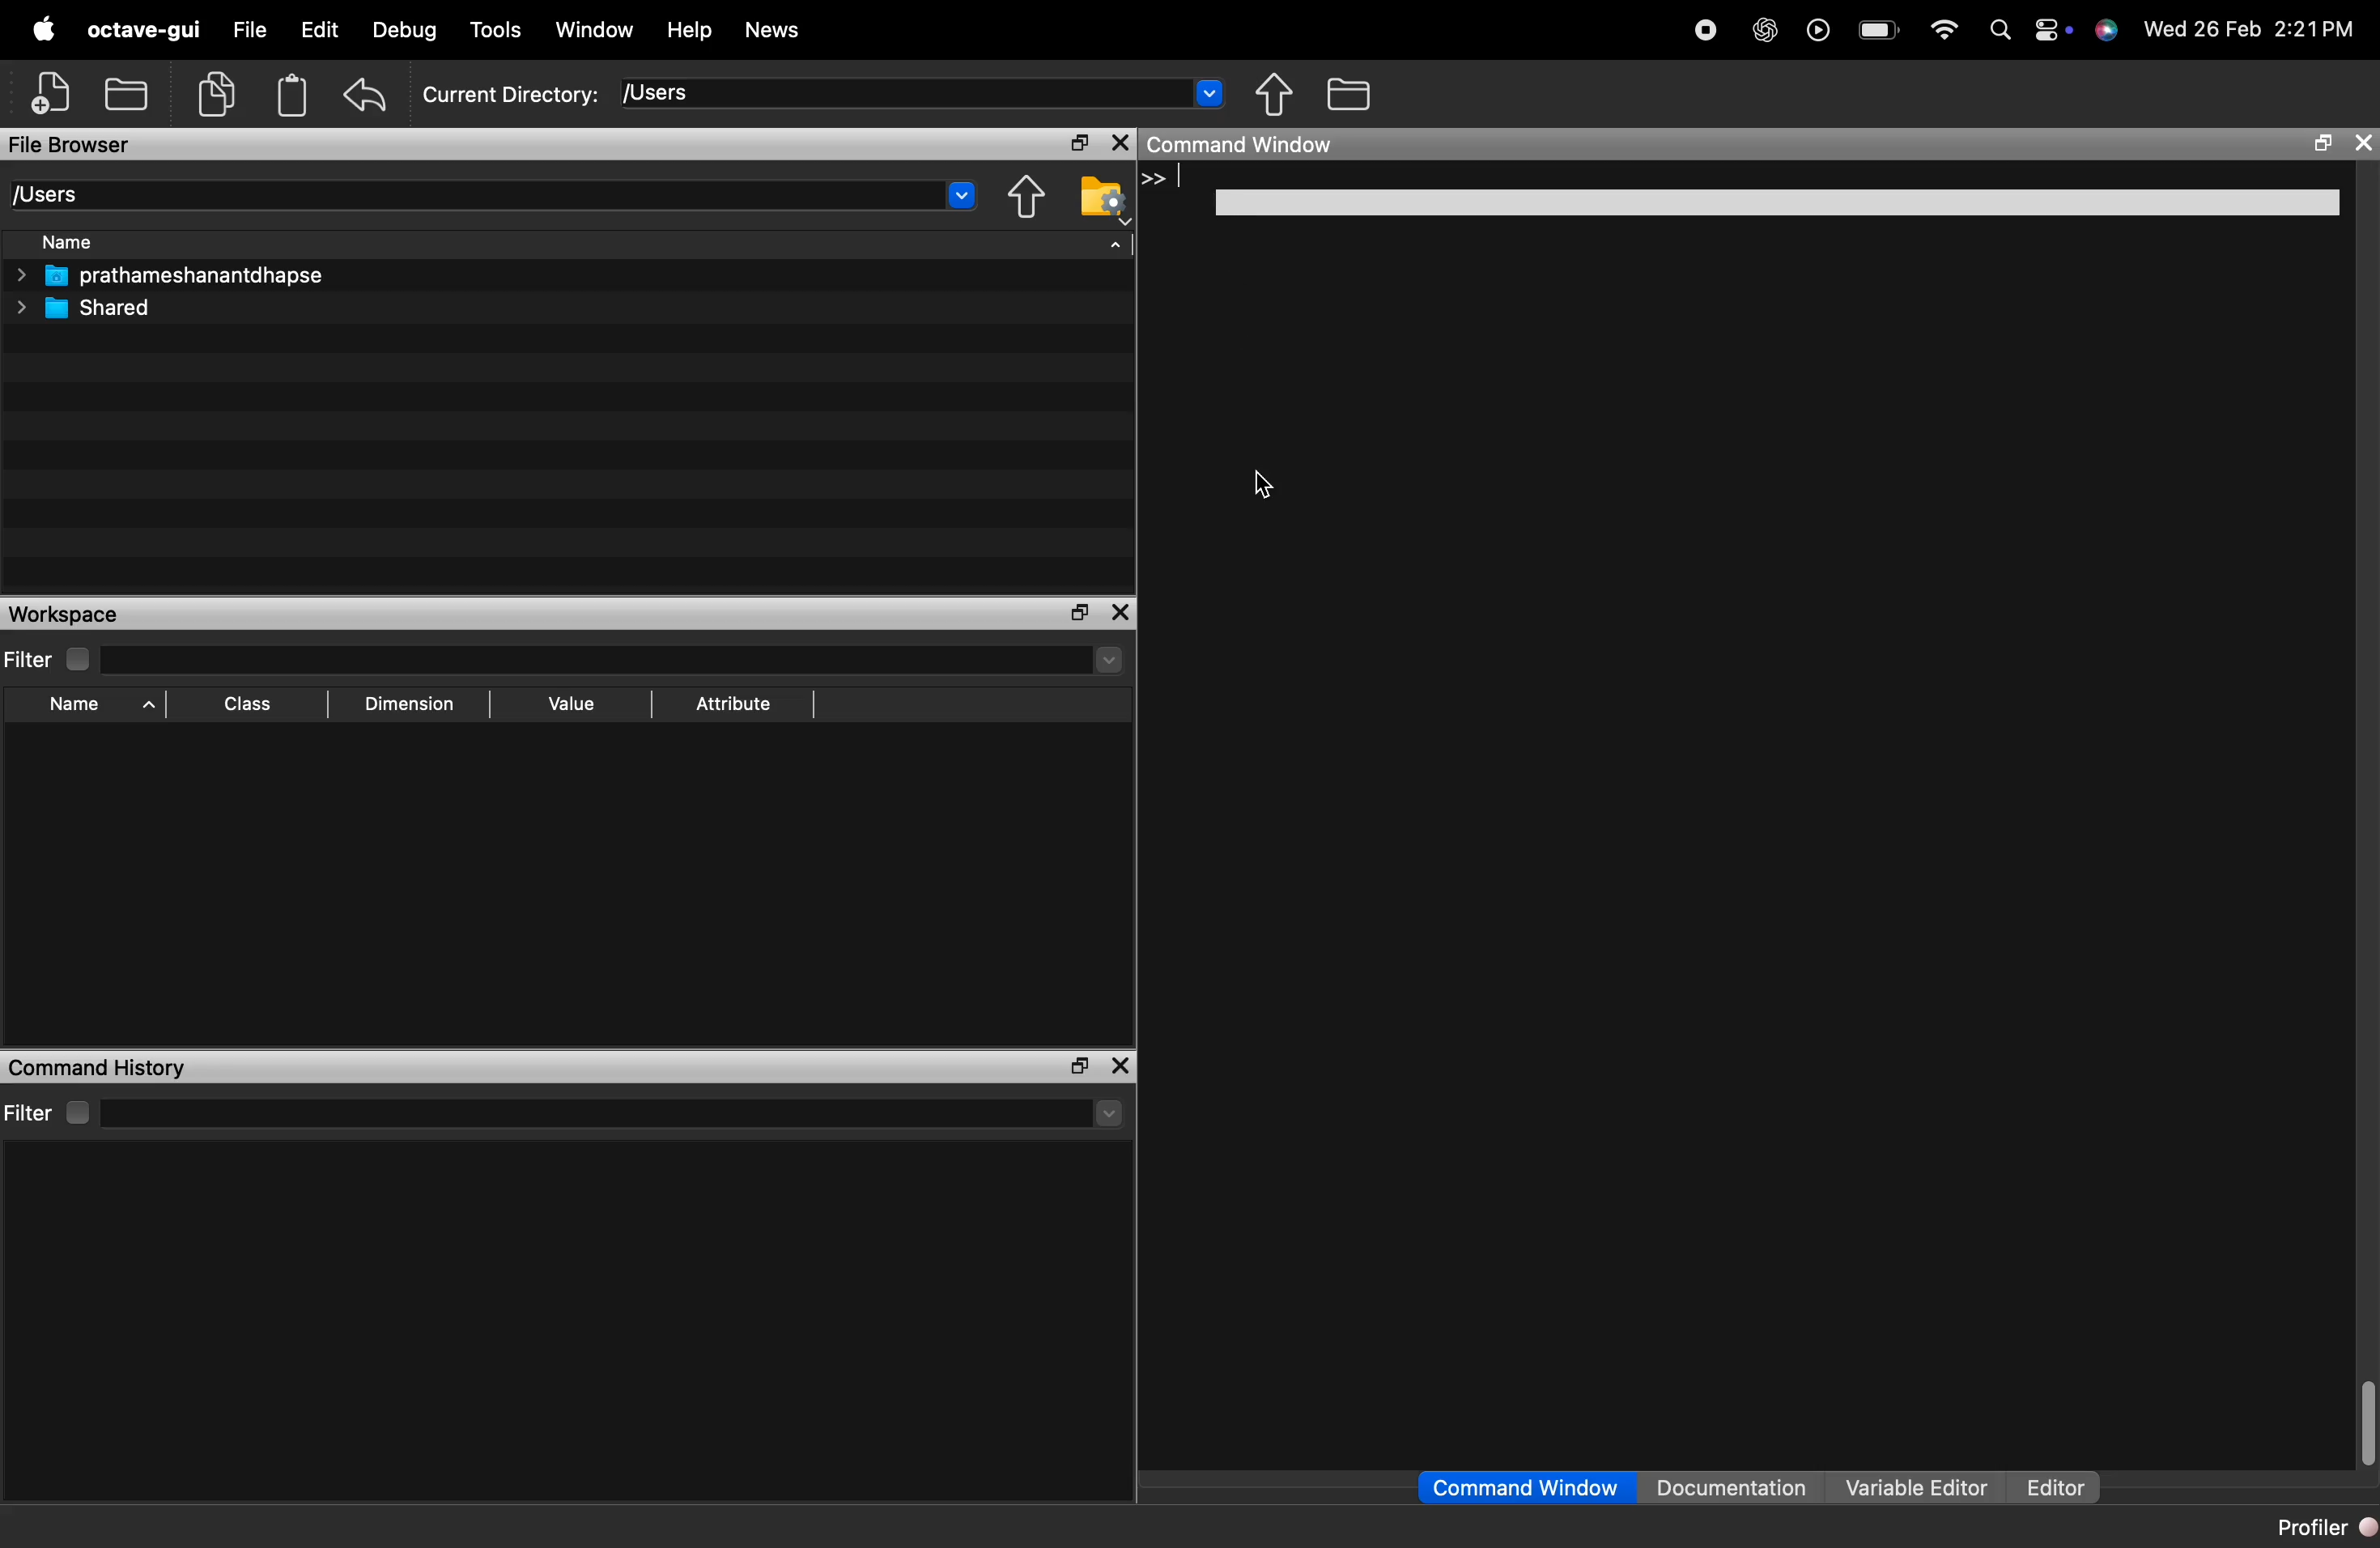  I want to click on empty workspace, so click(546, 880).